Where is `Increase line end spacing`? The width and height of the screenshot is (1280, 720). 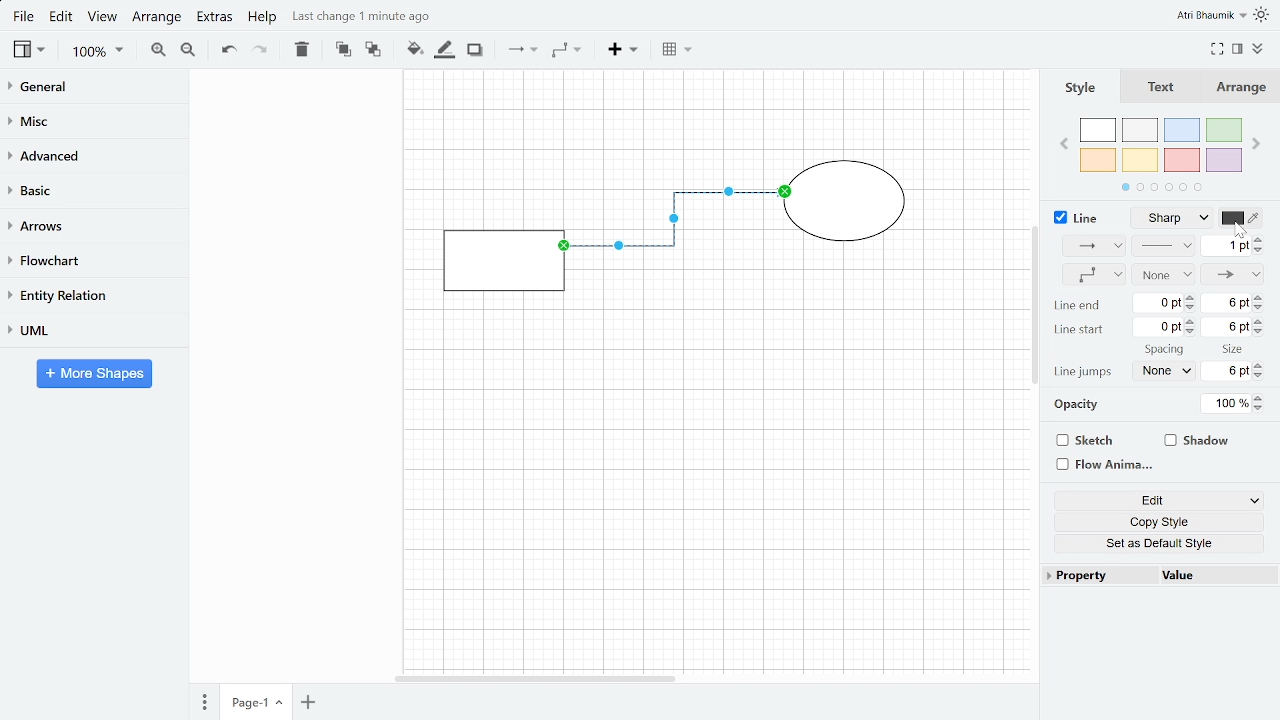
Increase line end spacing is located at coordinates (1190, 296).